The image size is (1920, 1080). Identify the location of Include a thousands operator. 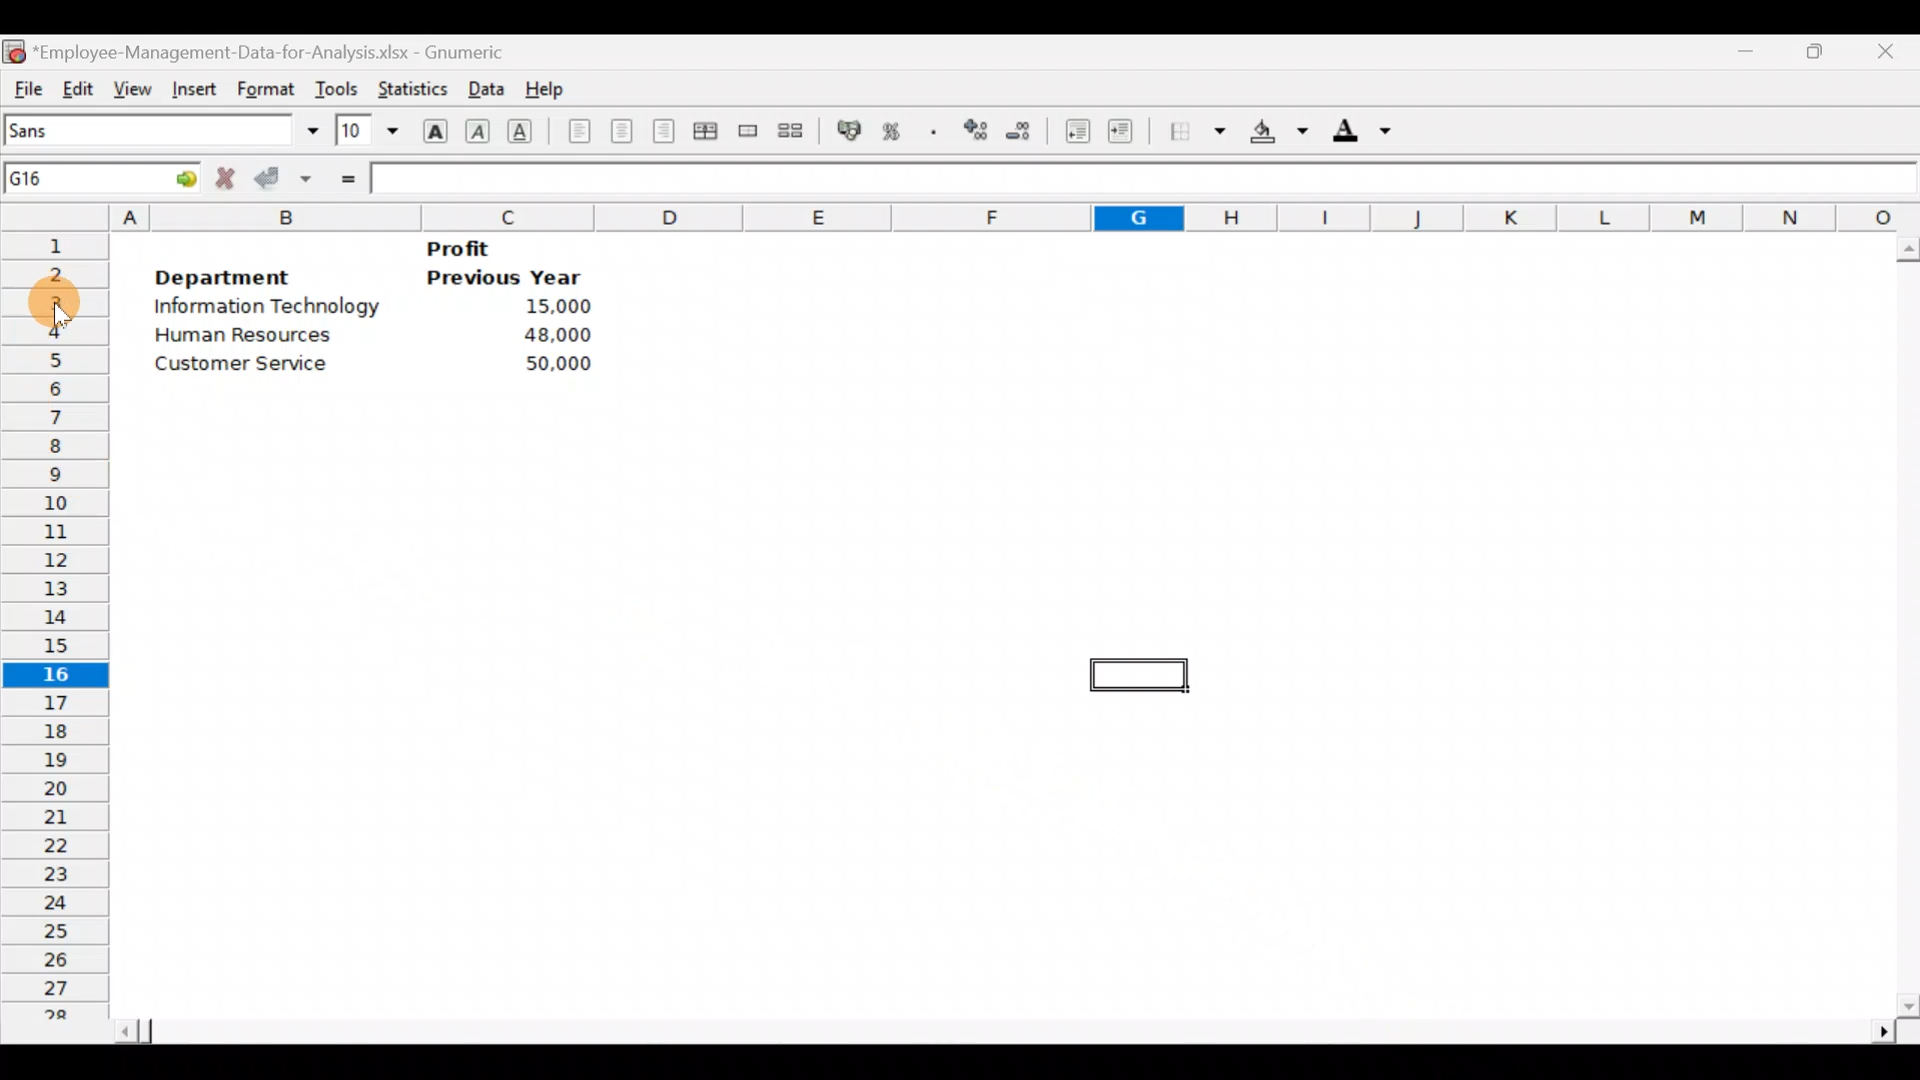
(937, 133).